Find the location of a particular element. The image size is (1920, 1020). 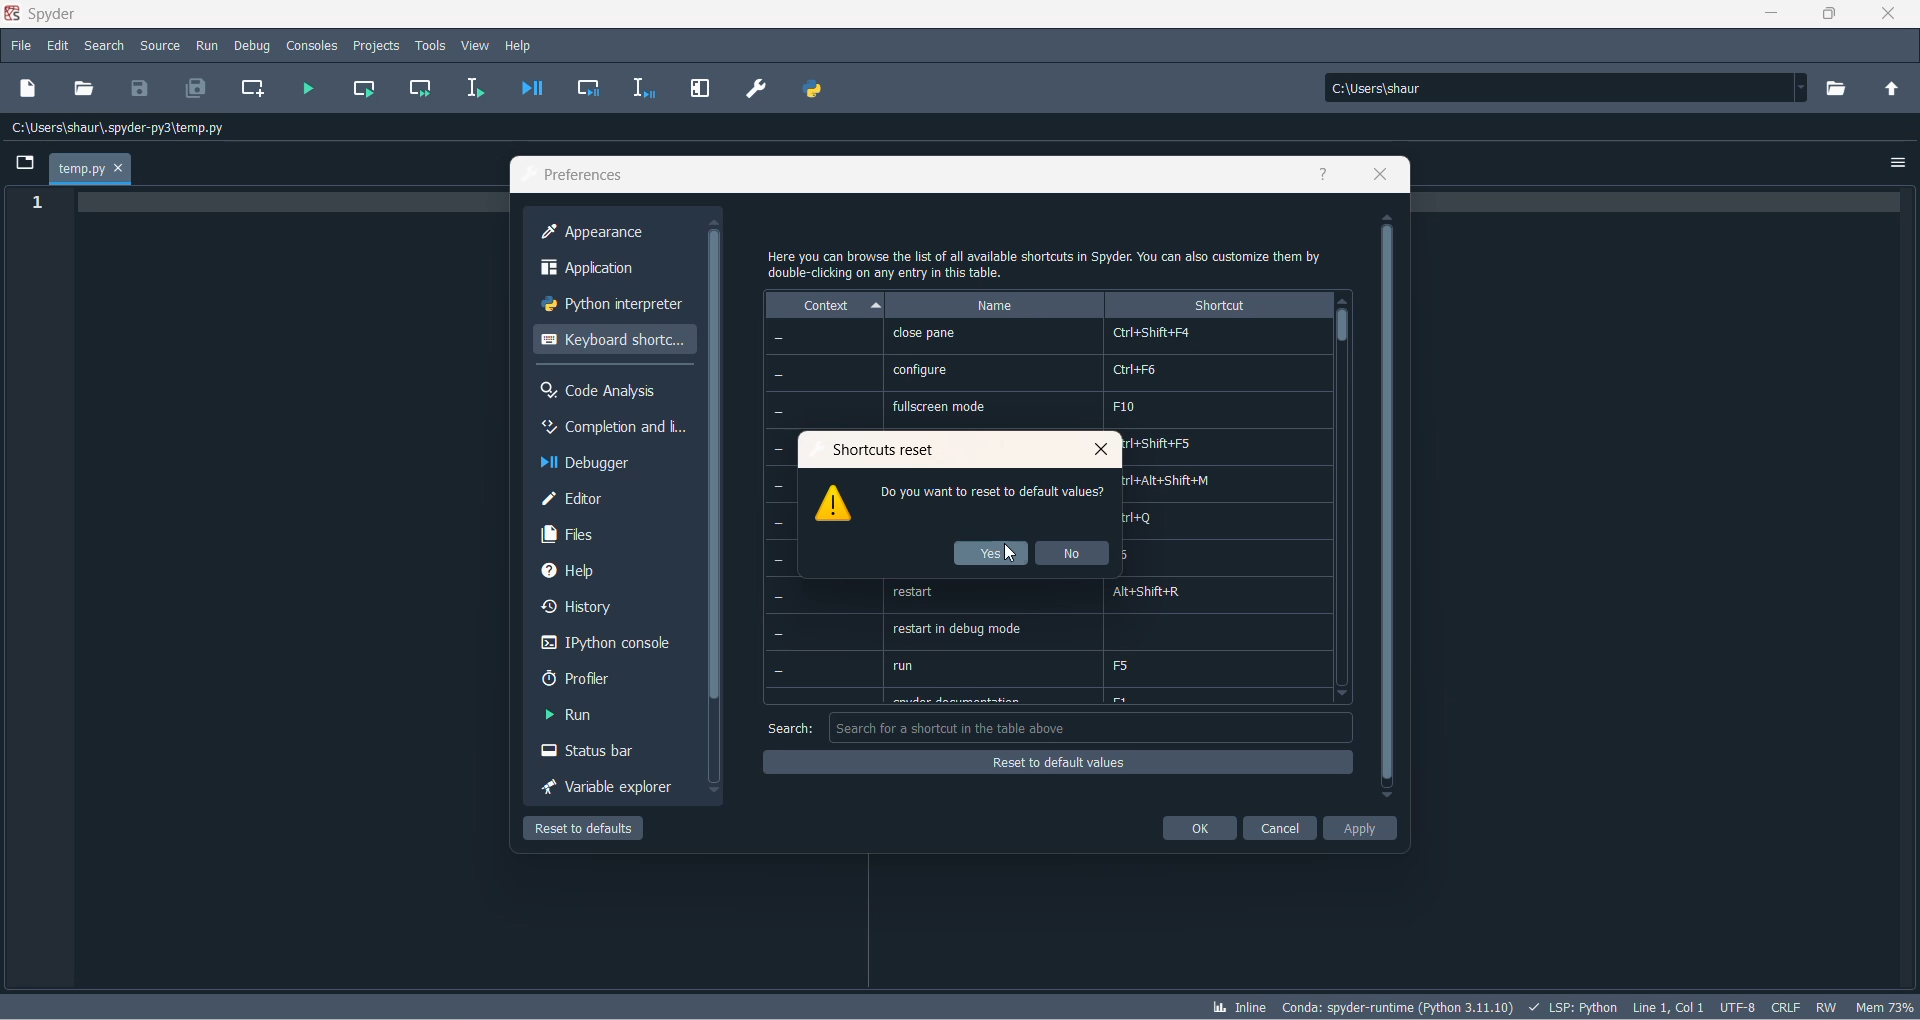

consoles is located at coordinates (313, 44).